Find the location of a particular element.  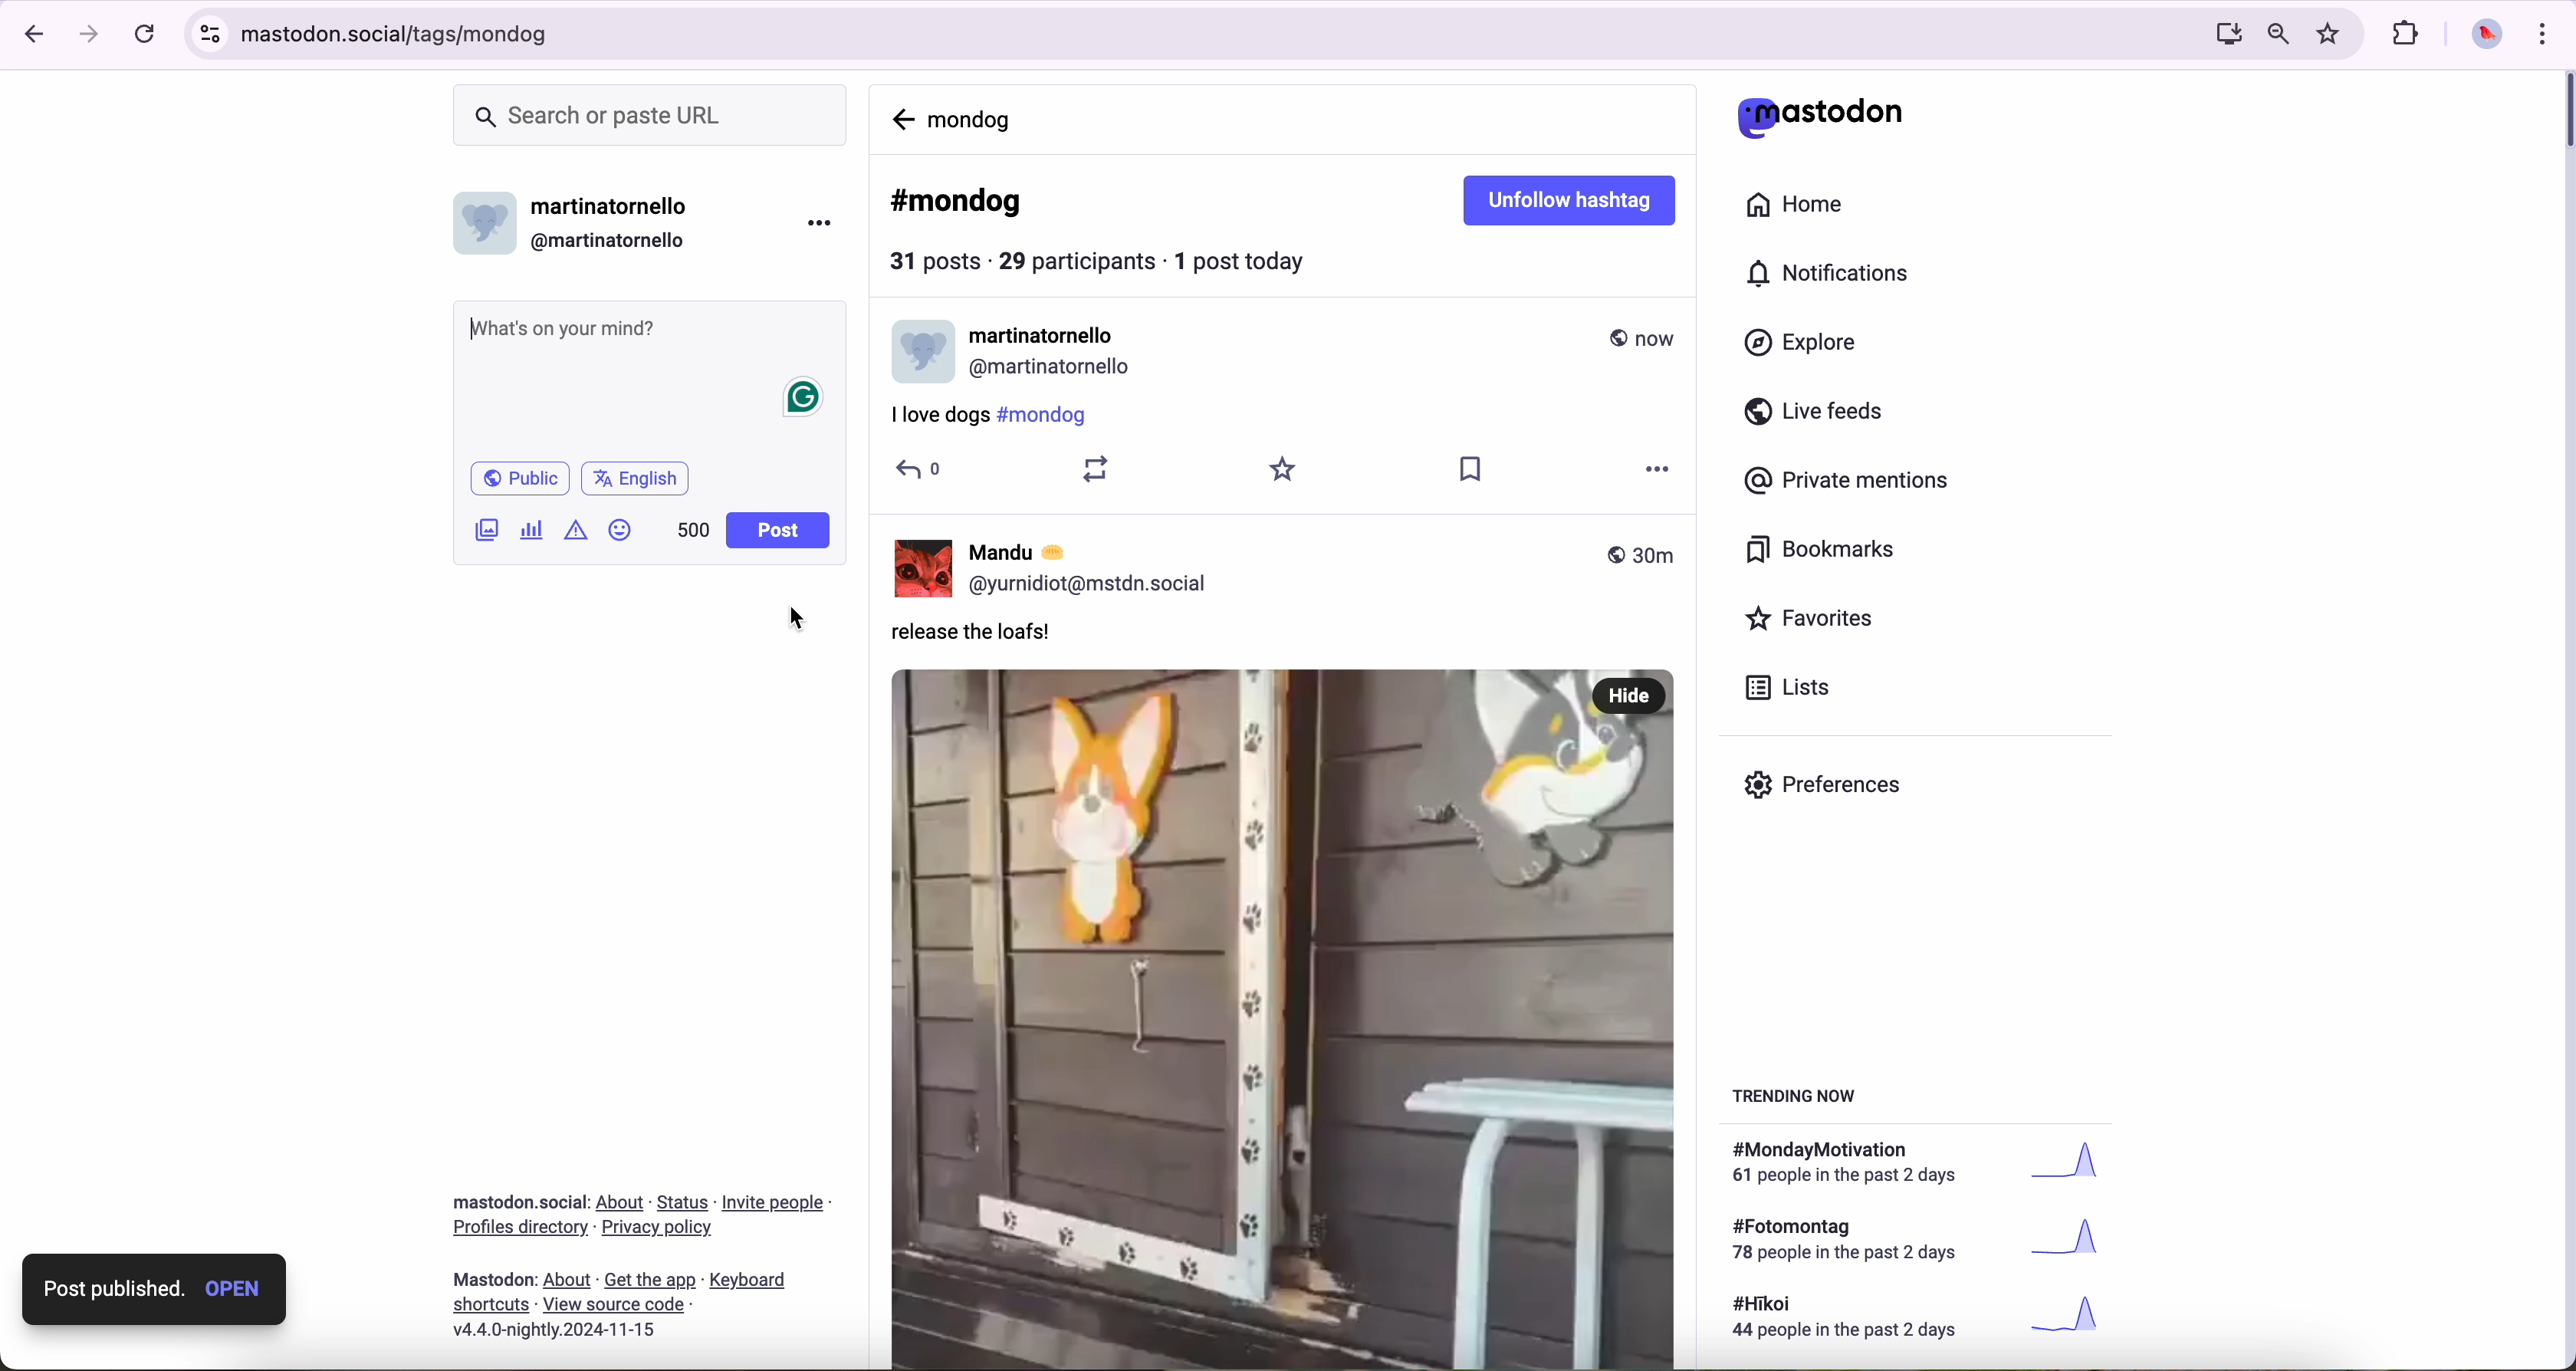

cursor is located at coordinates (808, 618).